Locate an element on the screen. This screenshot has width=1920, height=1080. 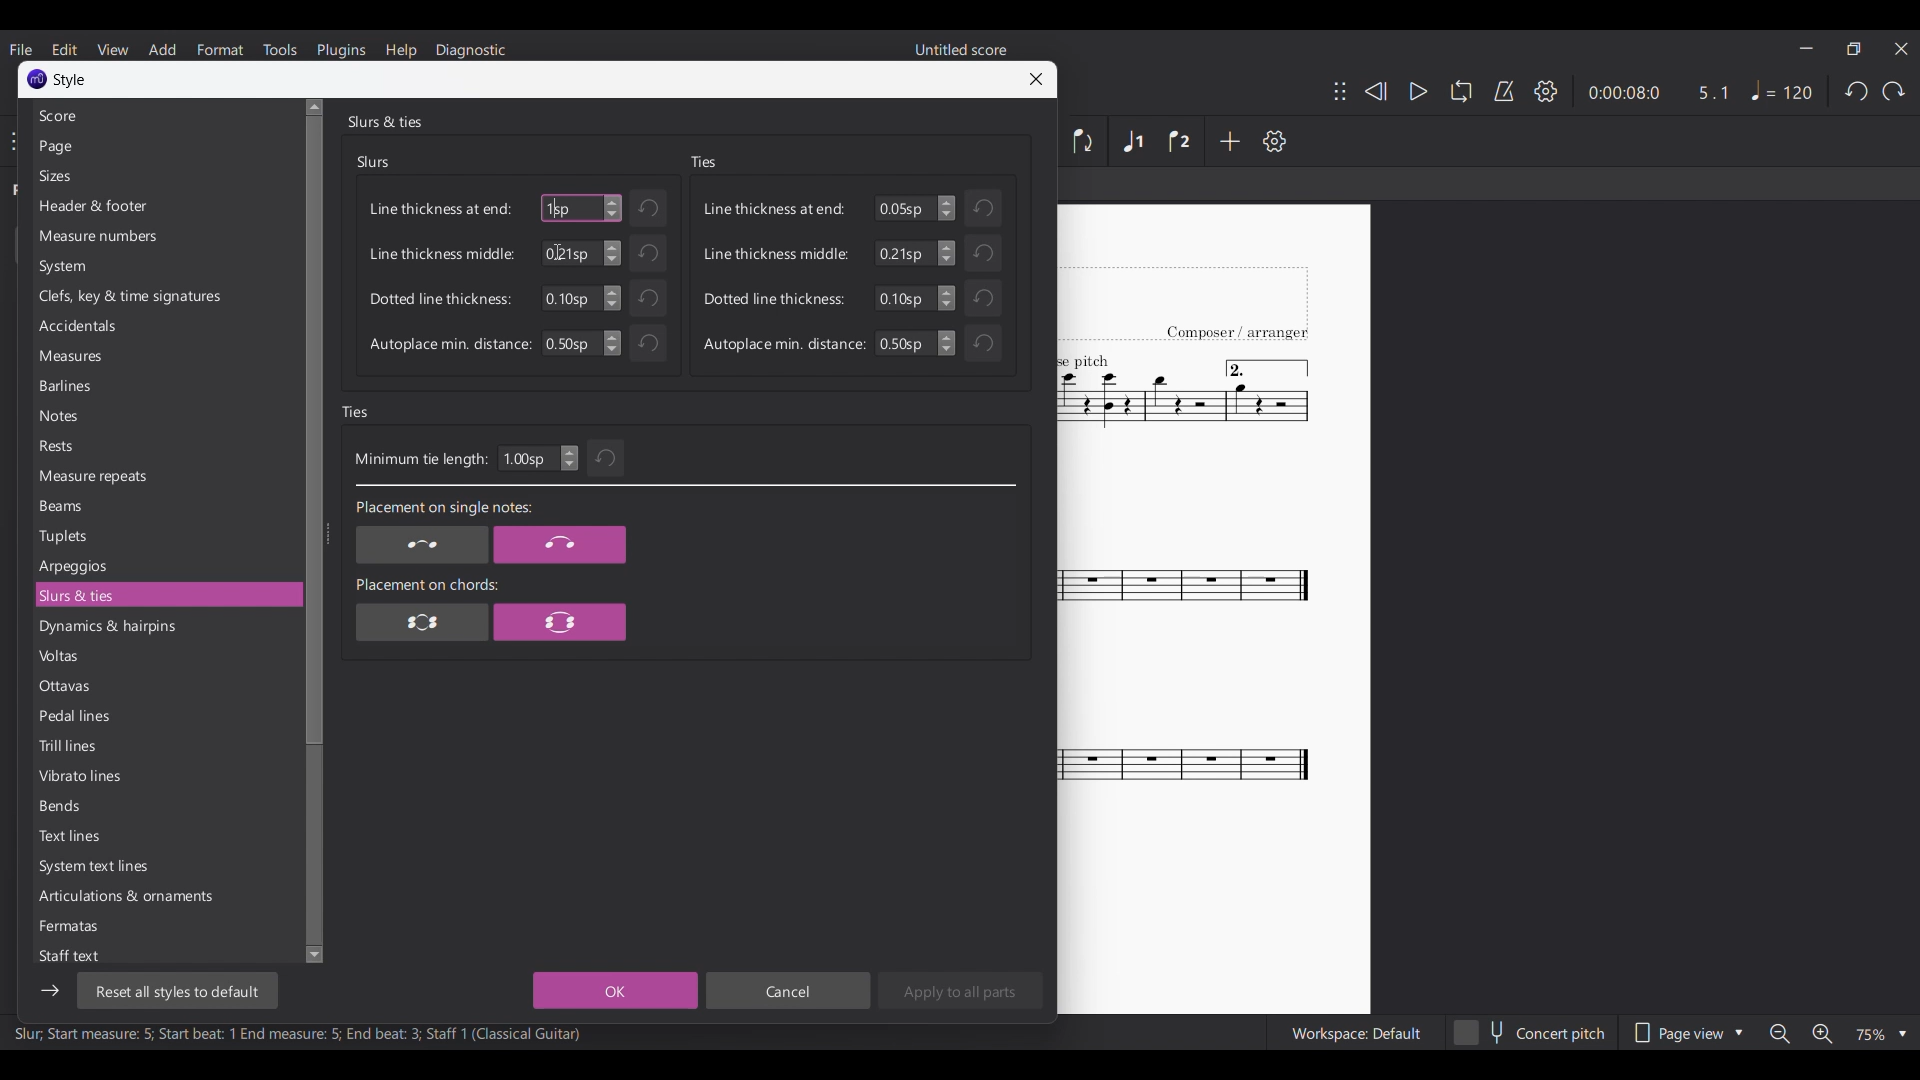
Software logo is located at coordinates (37, 79).